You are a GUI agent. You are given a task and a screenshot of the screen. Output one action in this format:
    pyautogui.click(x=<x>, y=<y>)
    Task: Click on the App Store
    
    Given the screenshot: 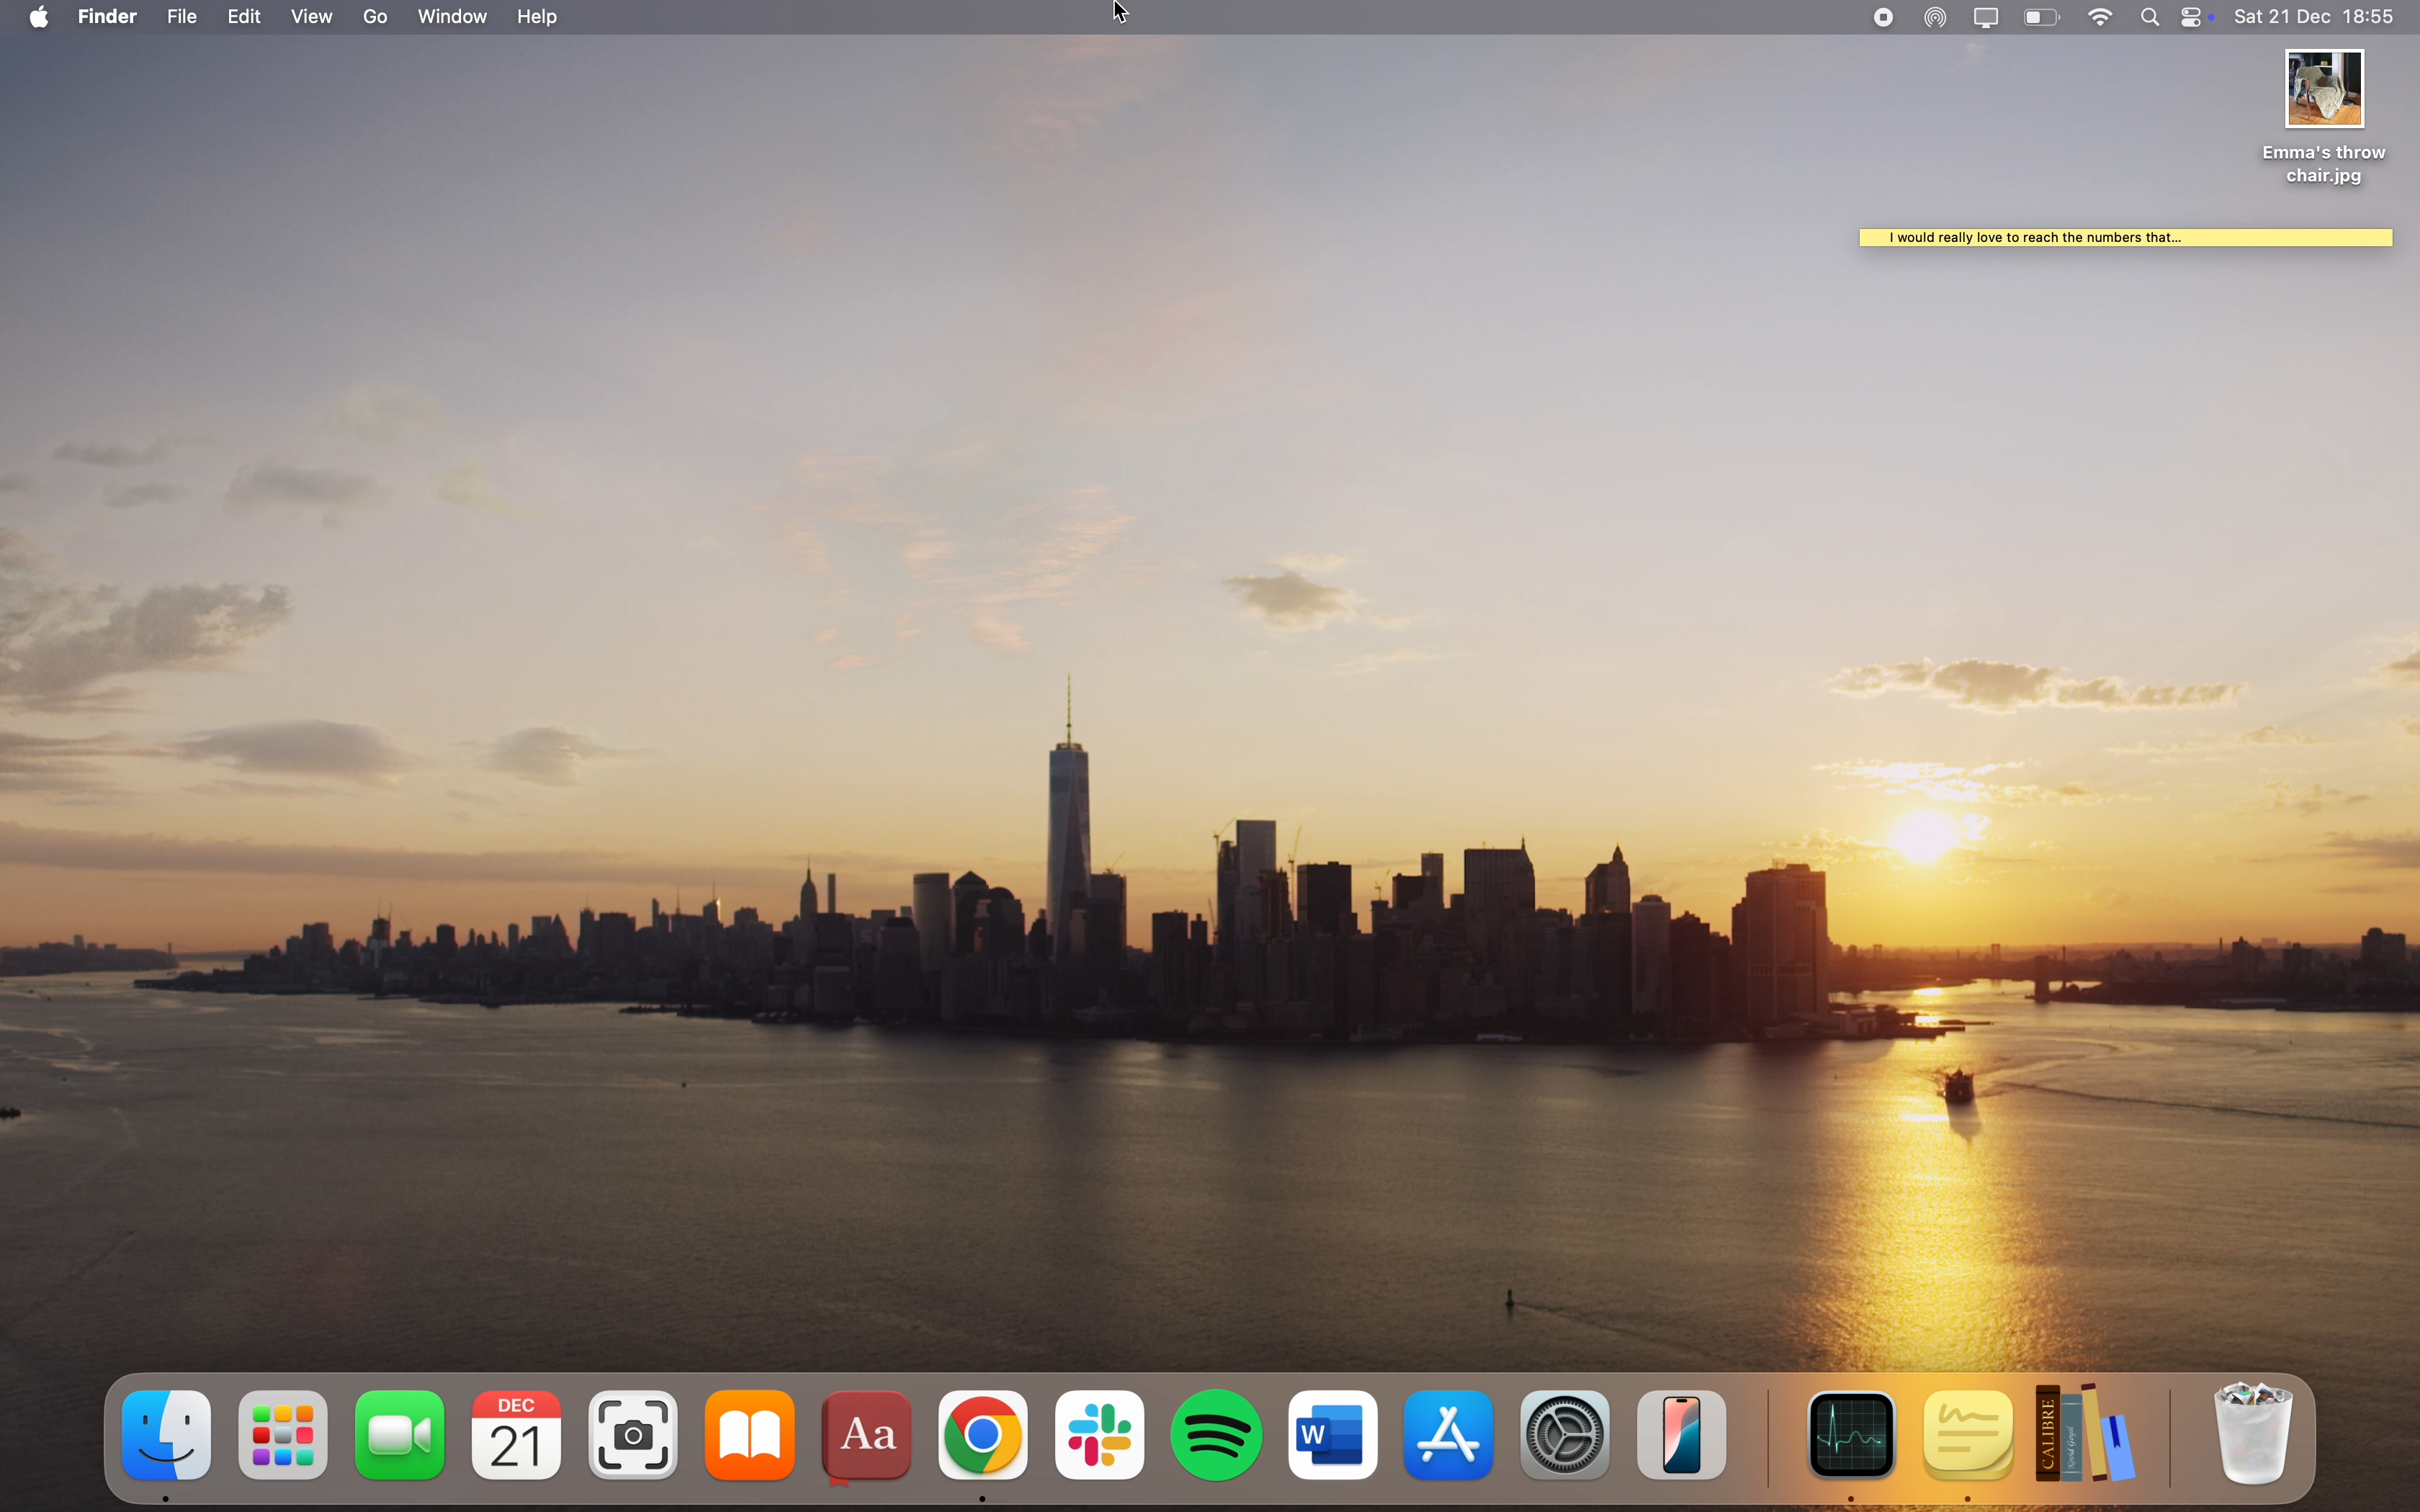 What is the action you would take?
    pyautogui.click(x=1450, y=1445)
    